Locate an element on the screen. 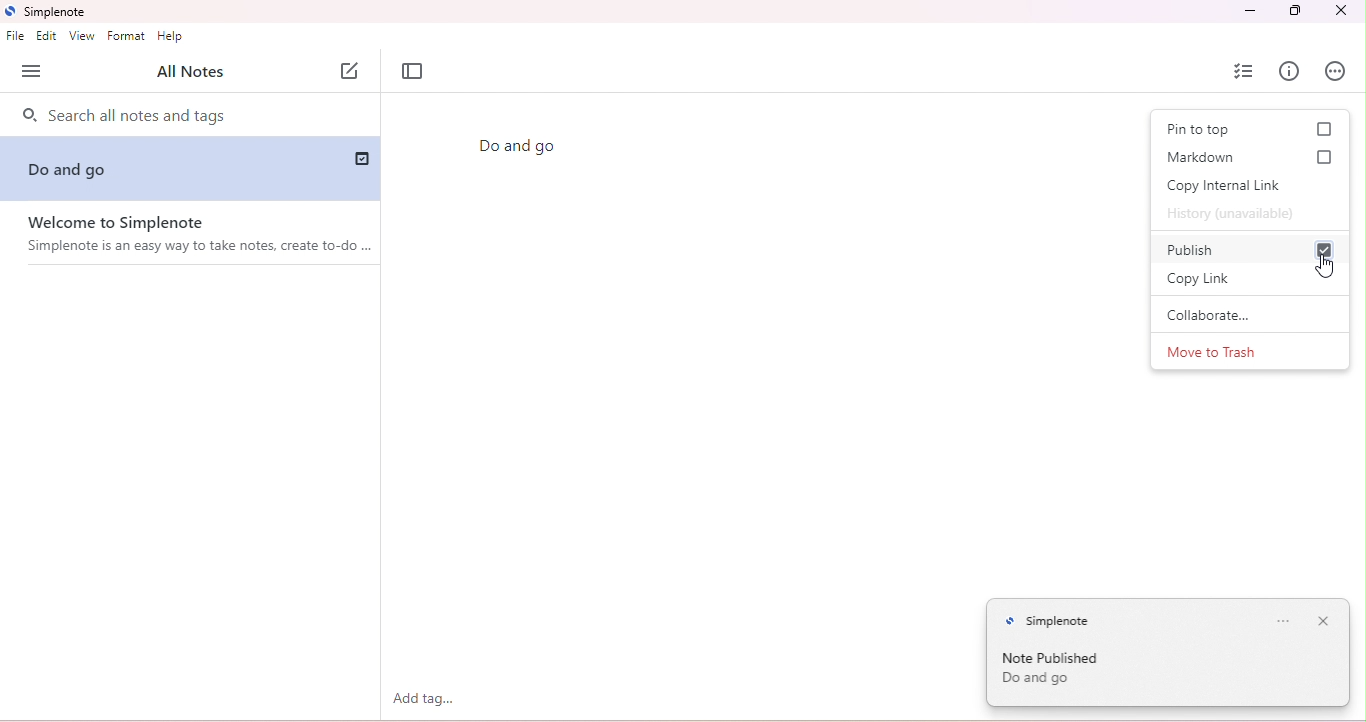  checkbox is located at coordinates (1326, 158).